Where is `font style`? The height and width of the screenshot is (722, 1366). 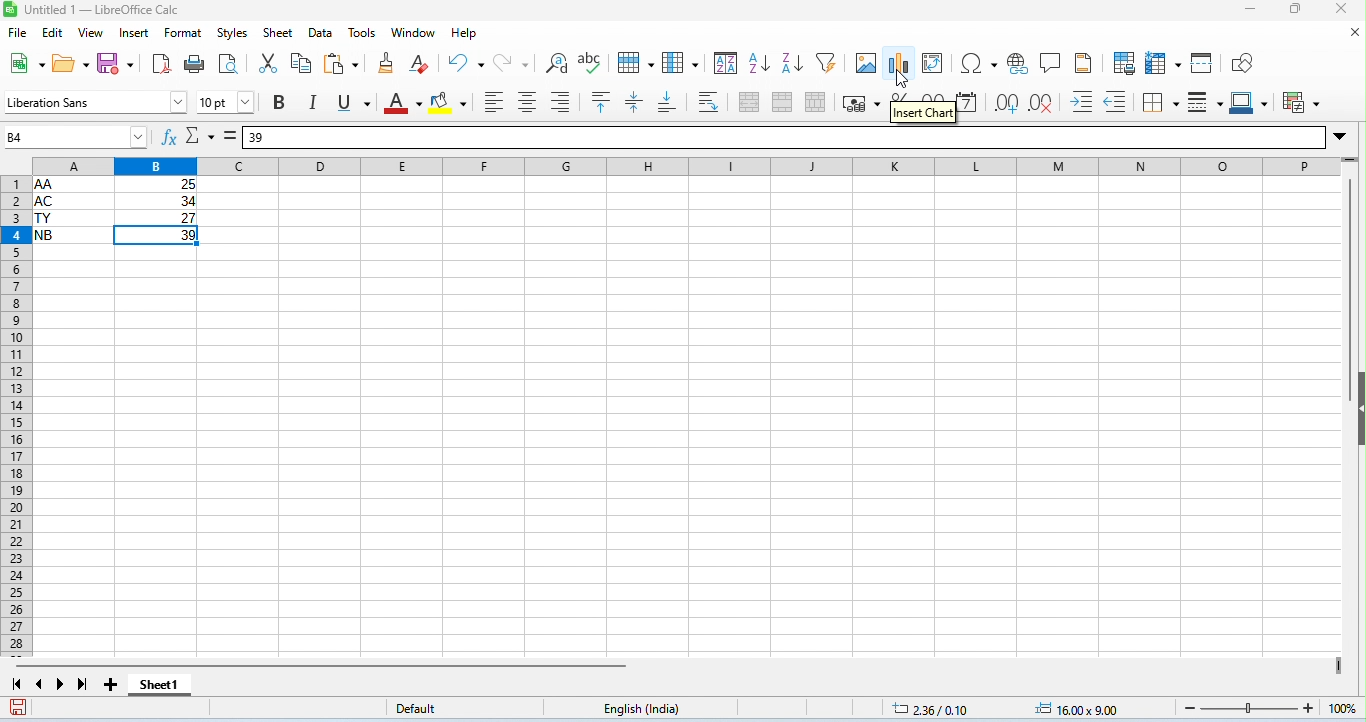 font style is located at coordinates (97, 104).